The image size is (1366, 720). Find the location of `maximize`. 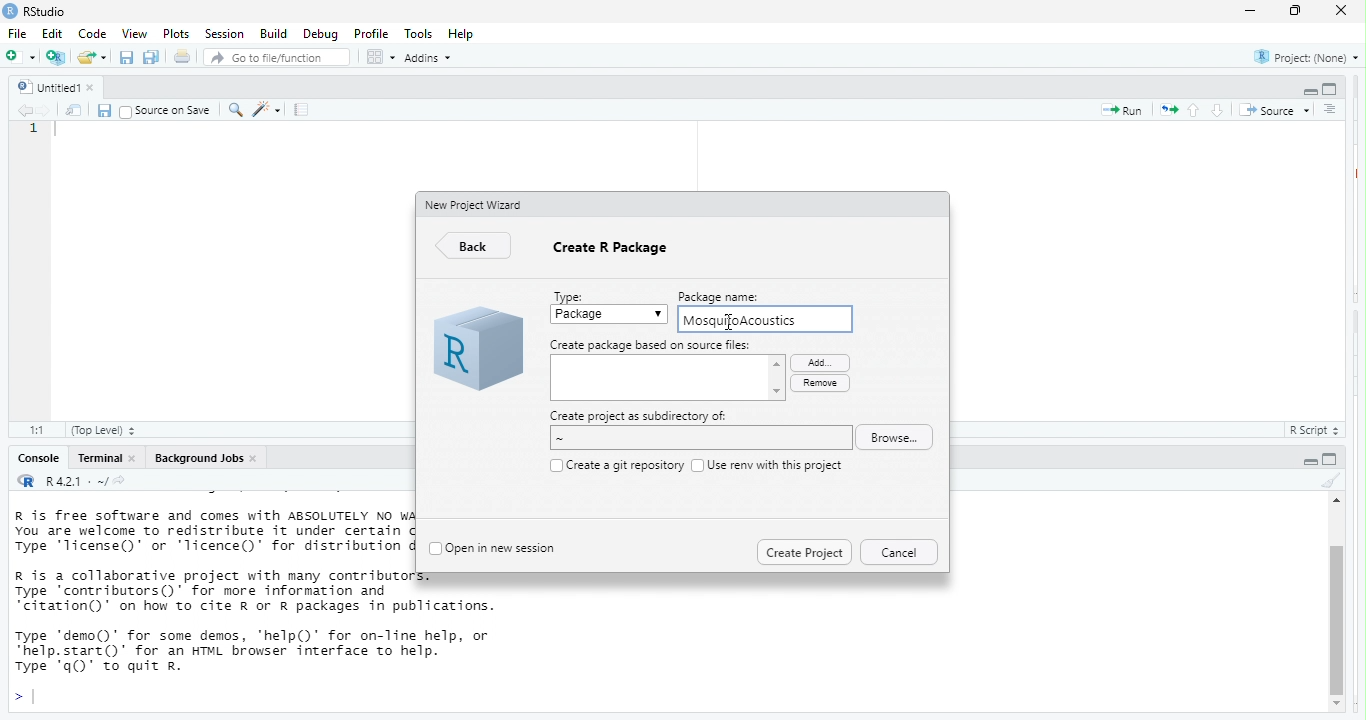

maximize is located at coordinates (1292, 12).